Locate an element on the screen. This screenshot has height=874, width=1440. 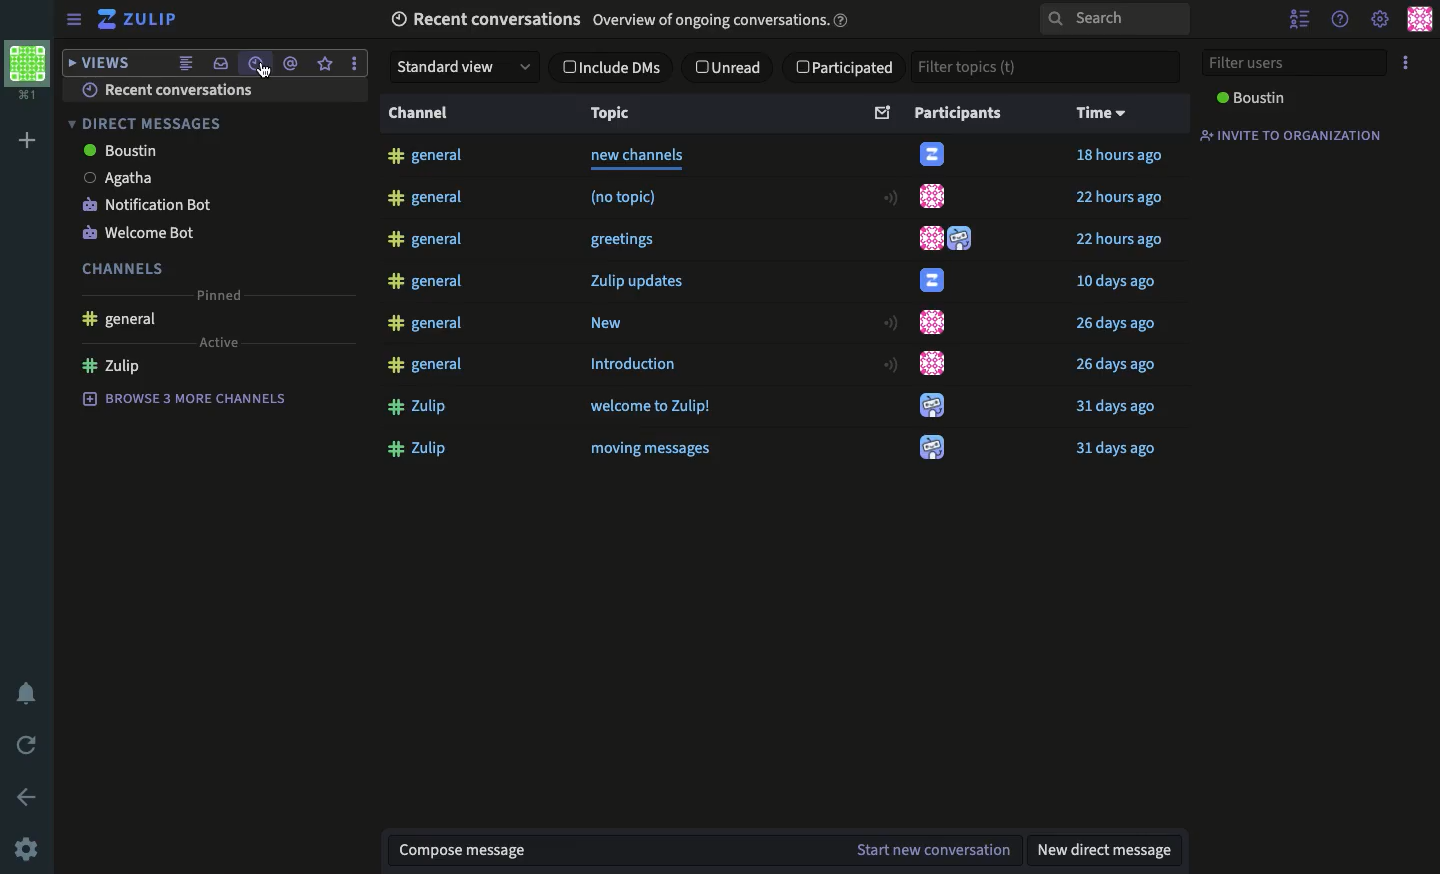
new is located at coordinates (618, 325).